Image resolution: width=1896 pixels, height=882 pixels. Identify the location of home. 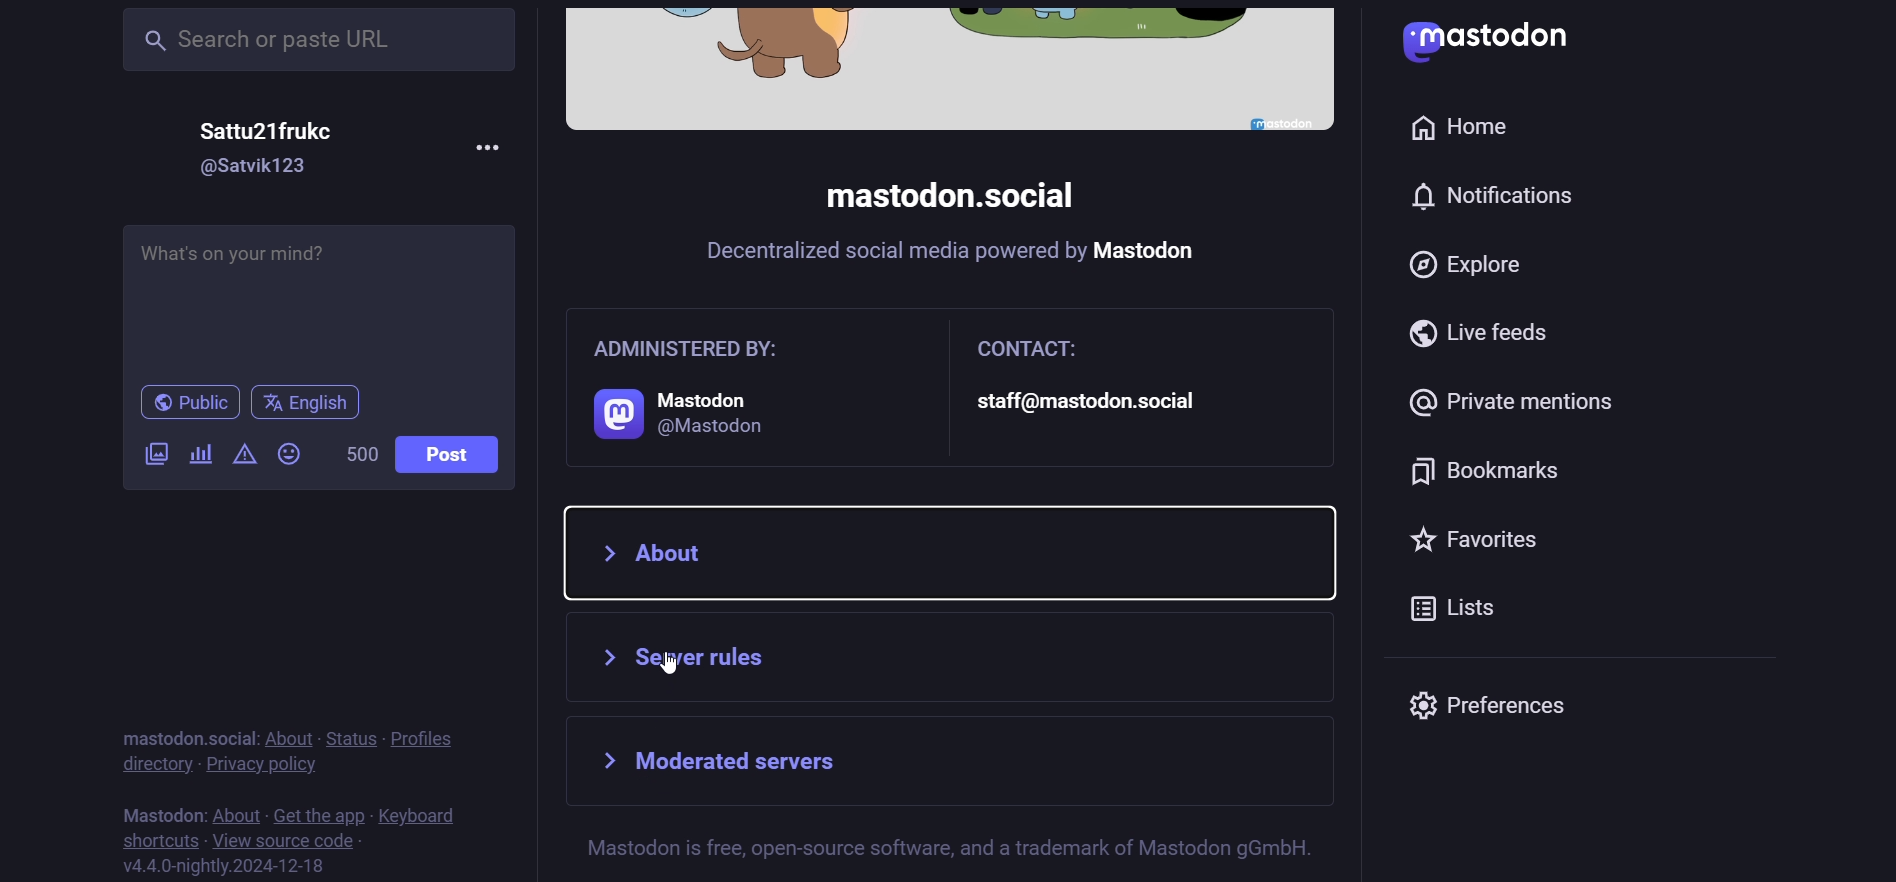
(1461, 122).